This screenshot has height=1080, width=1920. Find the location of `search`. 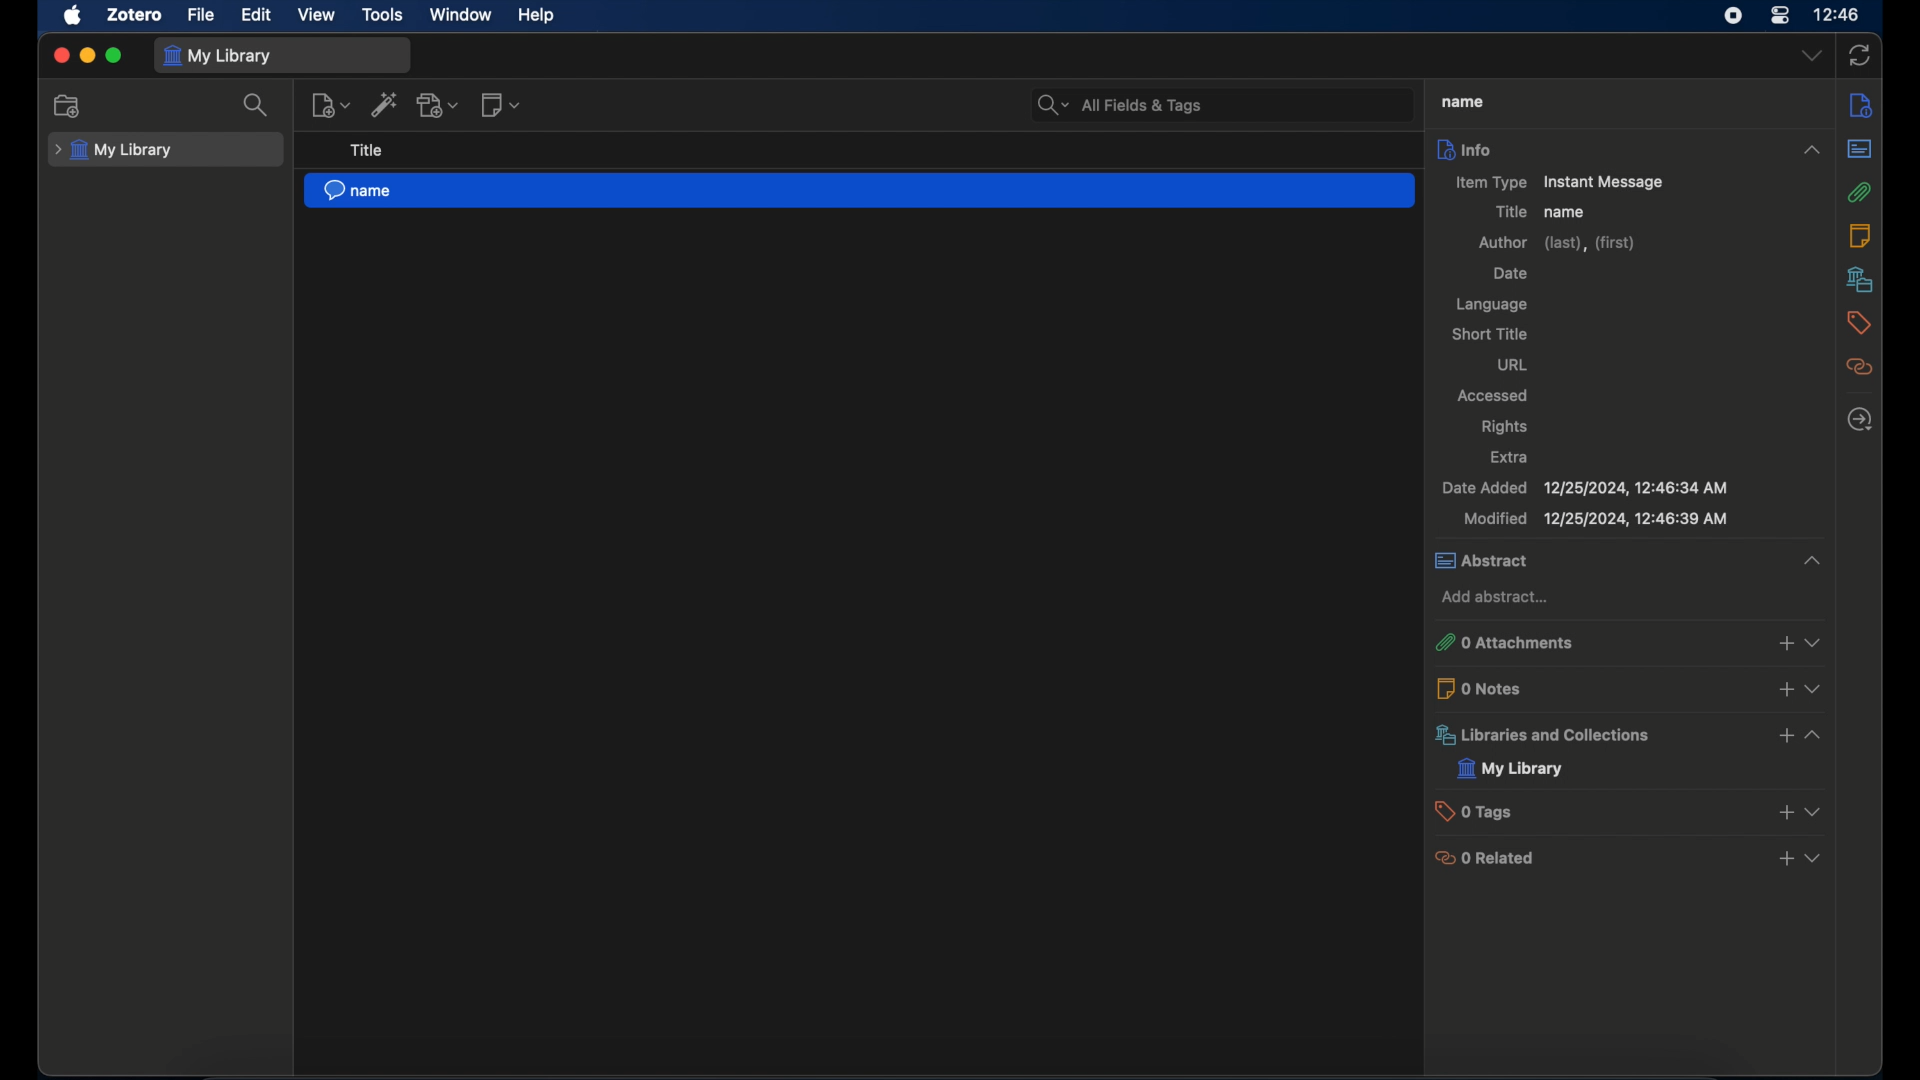

search is located at coordinates (256, 105).